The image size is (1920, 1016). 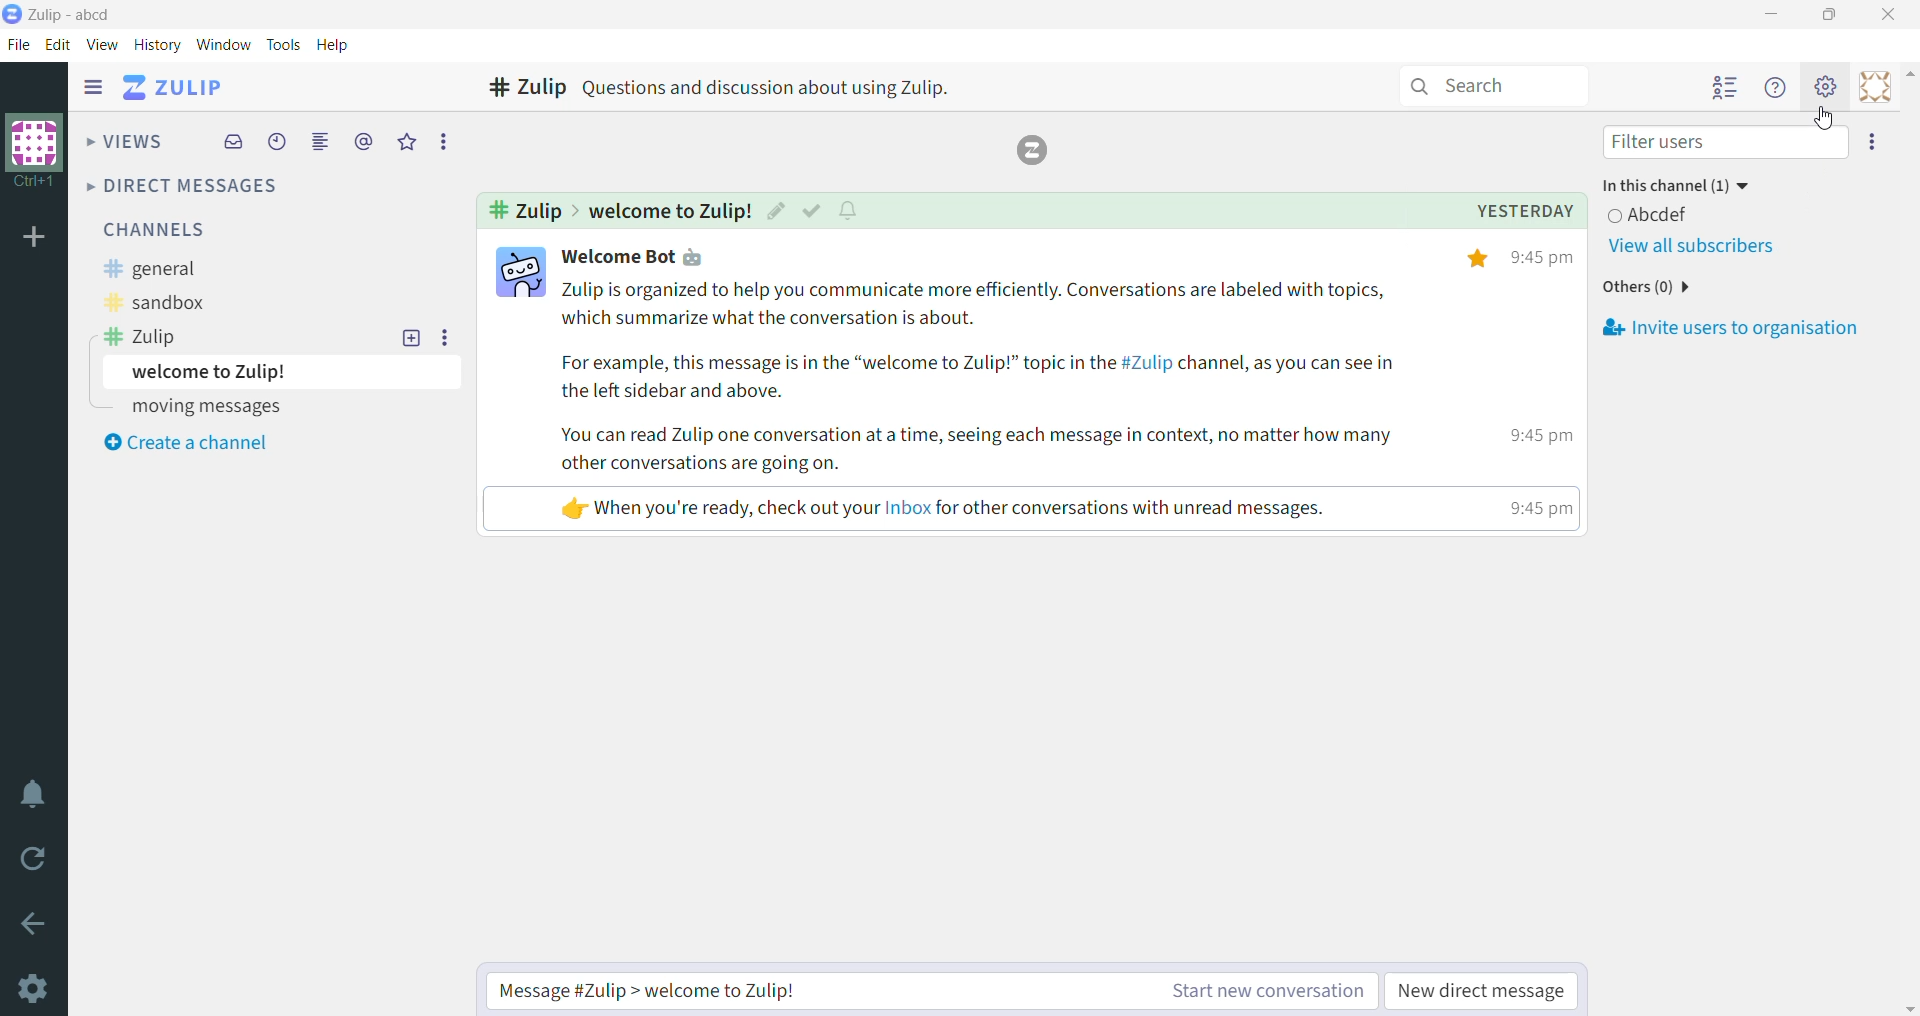 What do you see at coordinates (1484, 991) in the screenshot?
I see `New direct message` at bounding box center [1484, 991].